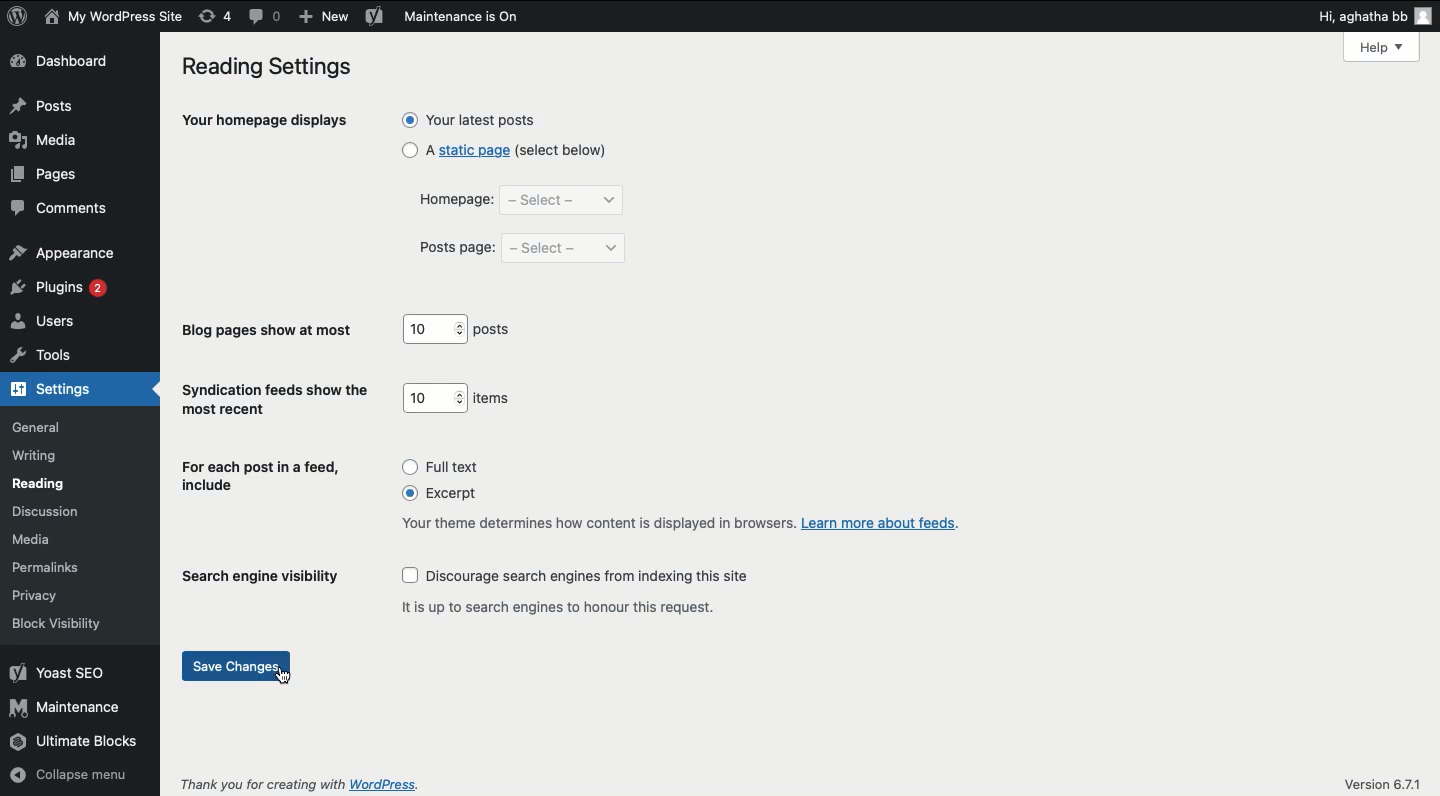 Image resolution: width=1440 pixels, height=796 pixels. What do you see at coordinates (34, 595) in the screenshot?
I see `privacy ` at bounding box center [34, 595].